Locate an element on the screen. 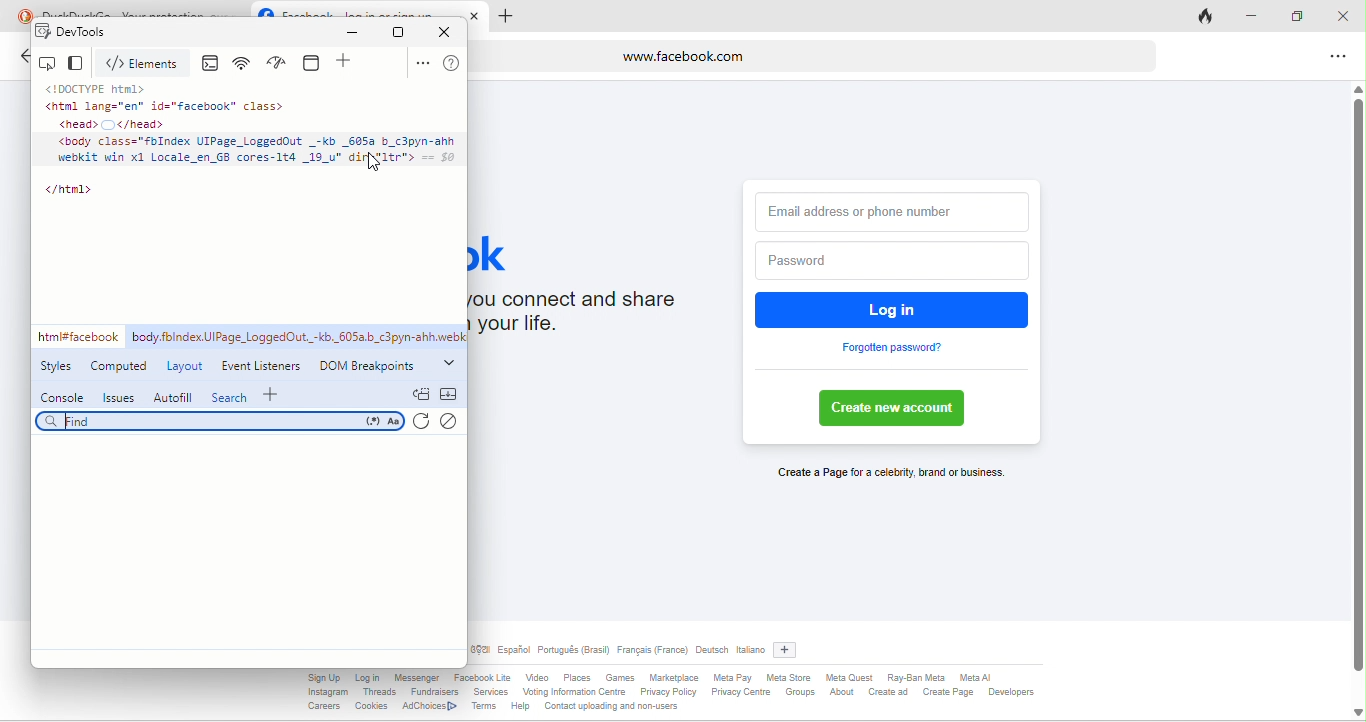  network is located at coordinates (245, 64).